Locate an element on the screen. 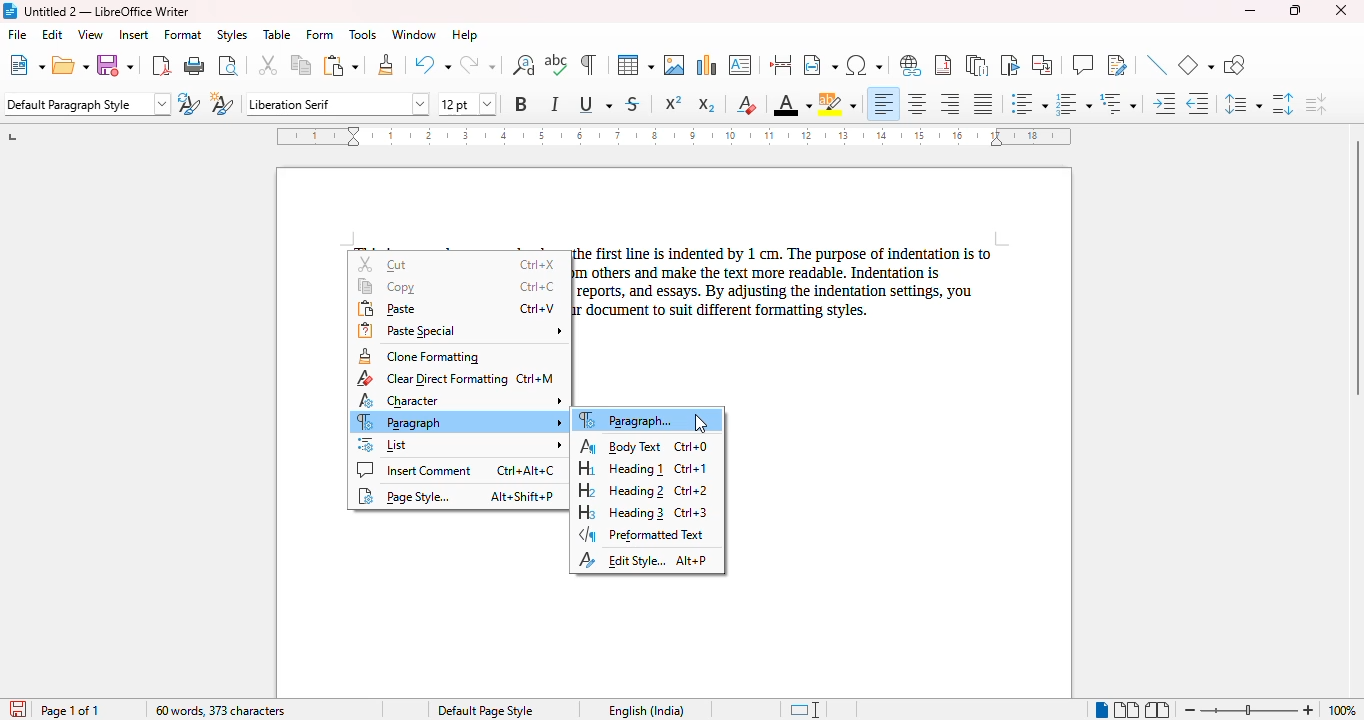  format is located at coordinates (183, 35).